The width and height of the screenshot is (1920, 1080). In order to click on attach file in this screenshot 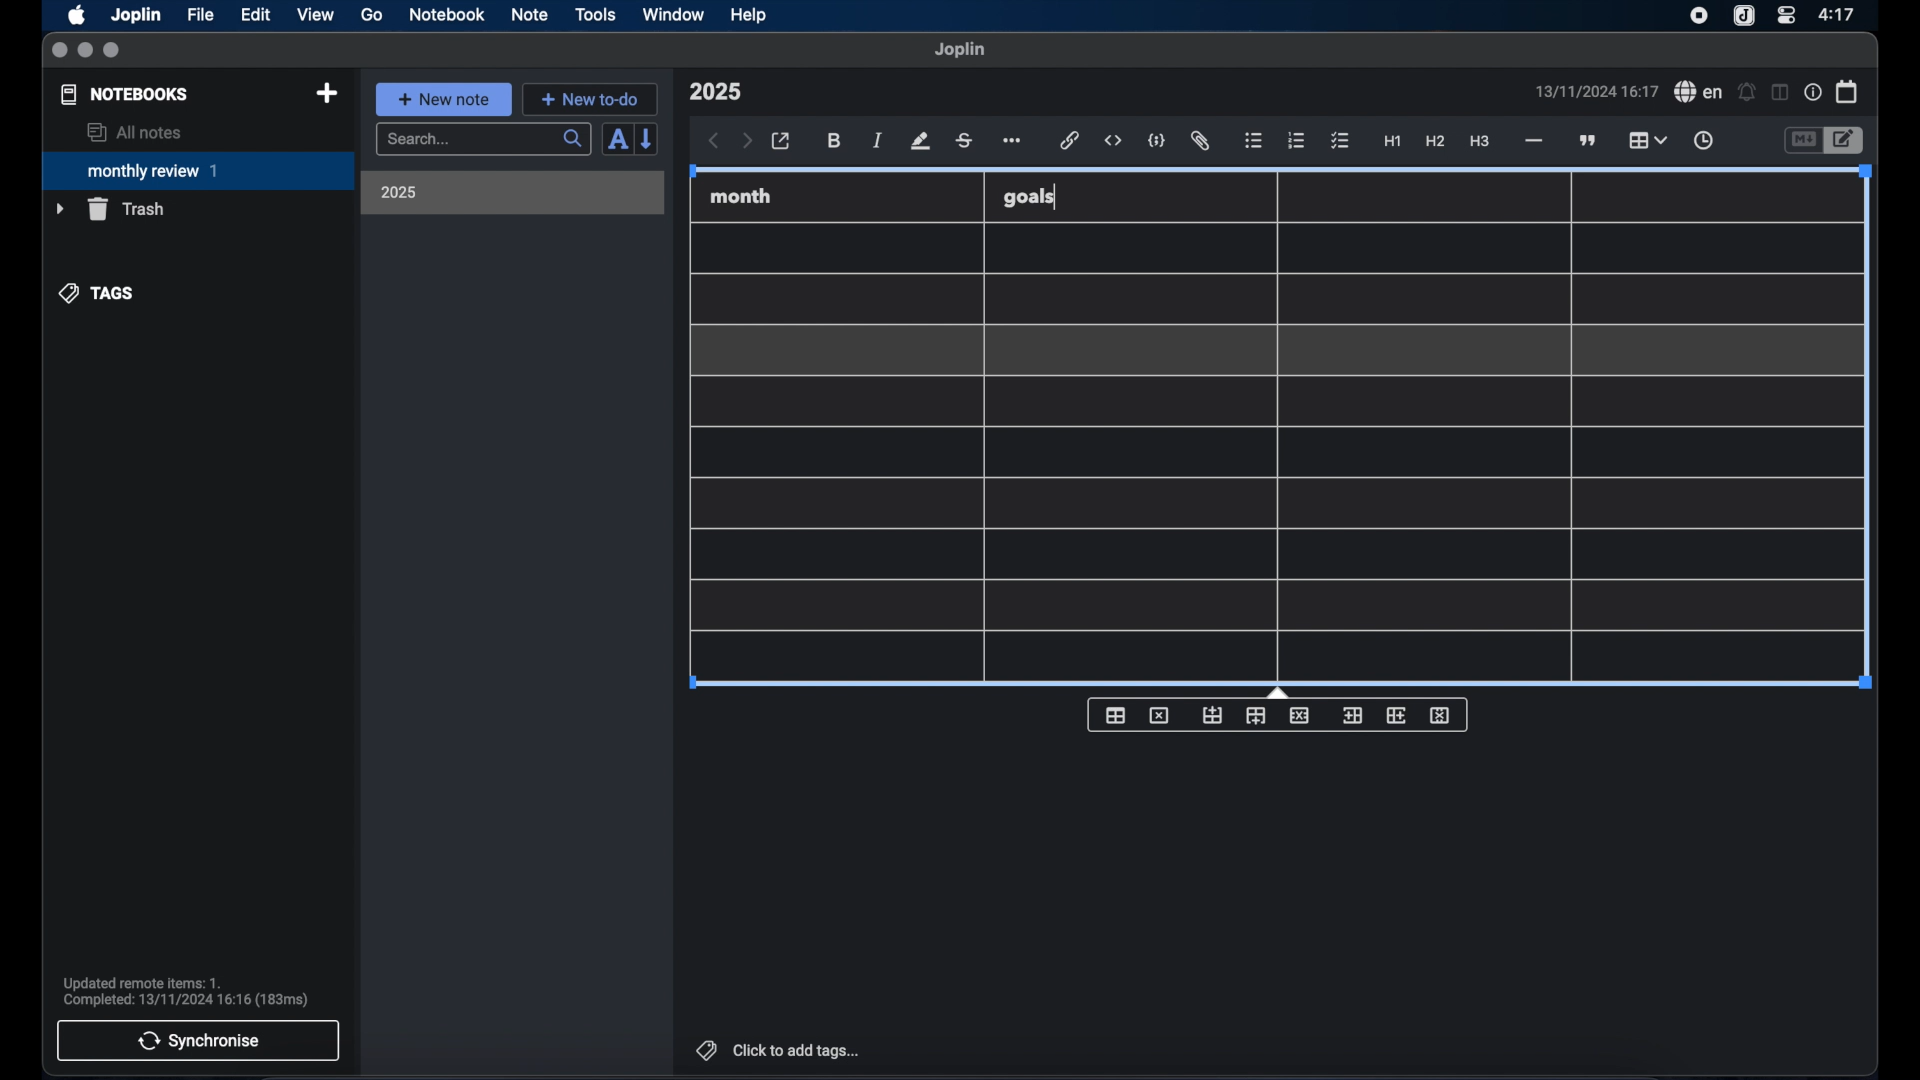, I will do `click(1200, 141)`.